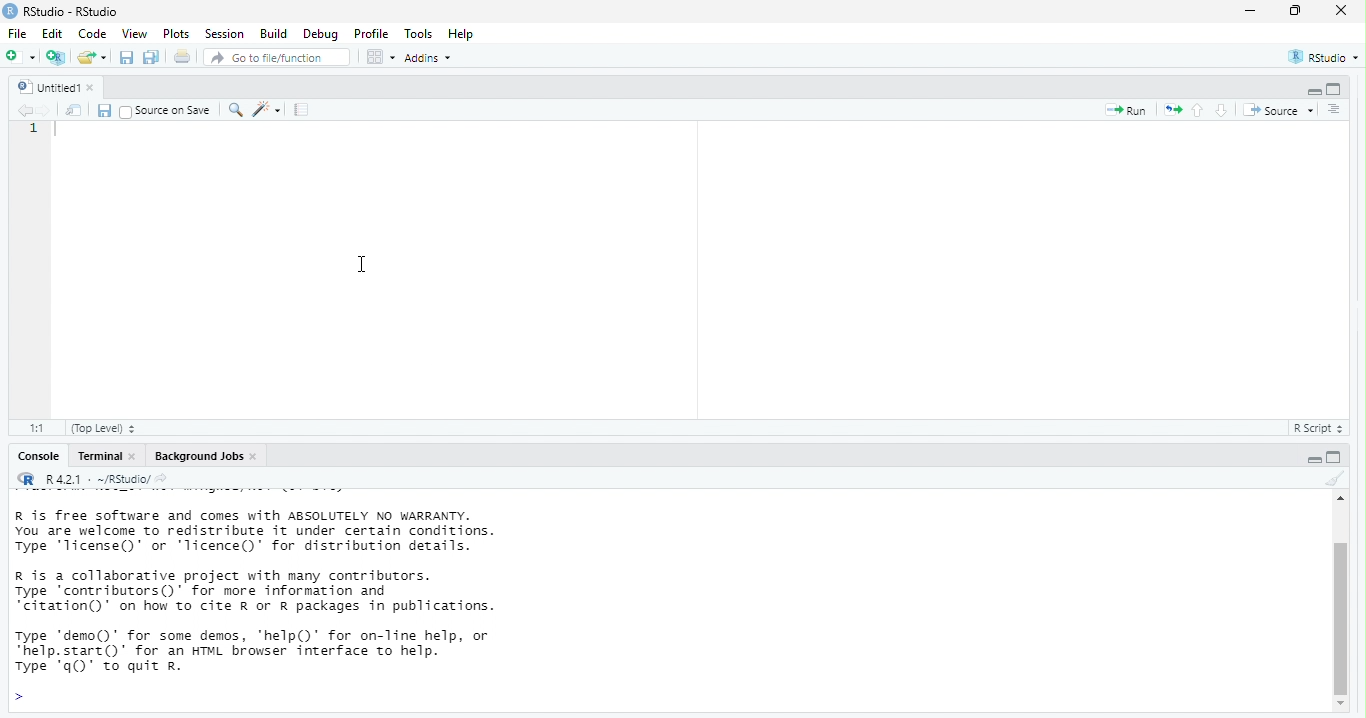 The width and height of the screenshot is (1366, 718). I want to click on maximize, so click(1294, 12).